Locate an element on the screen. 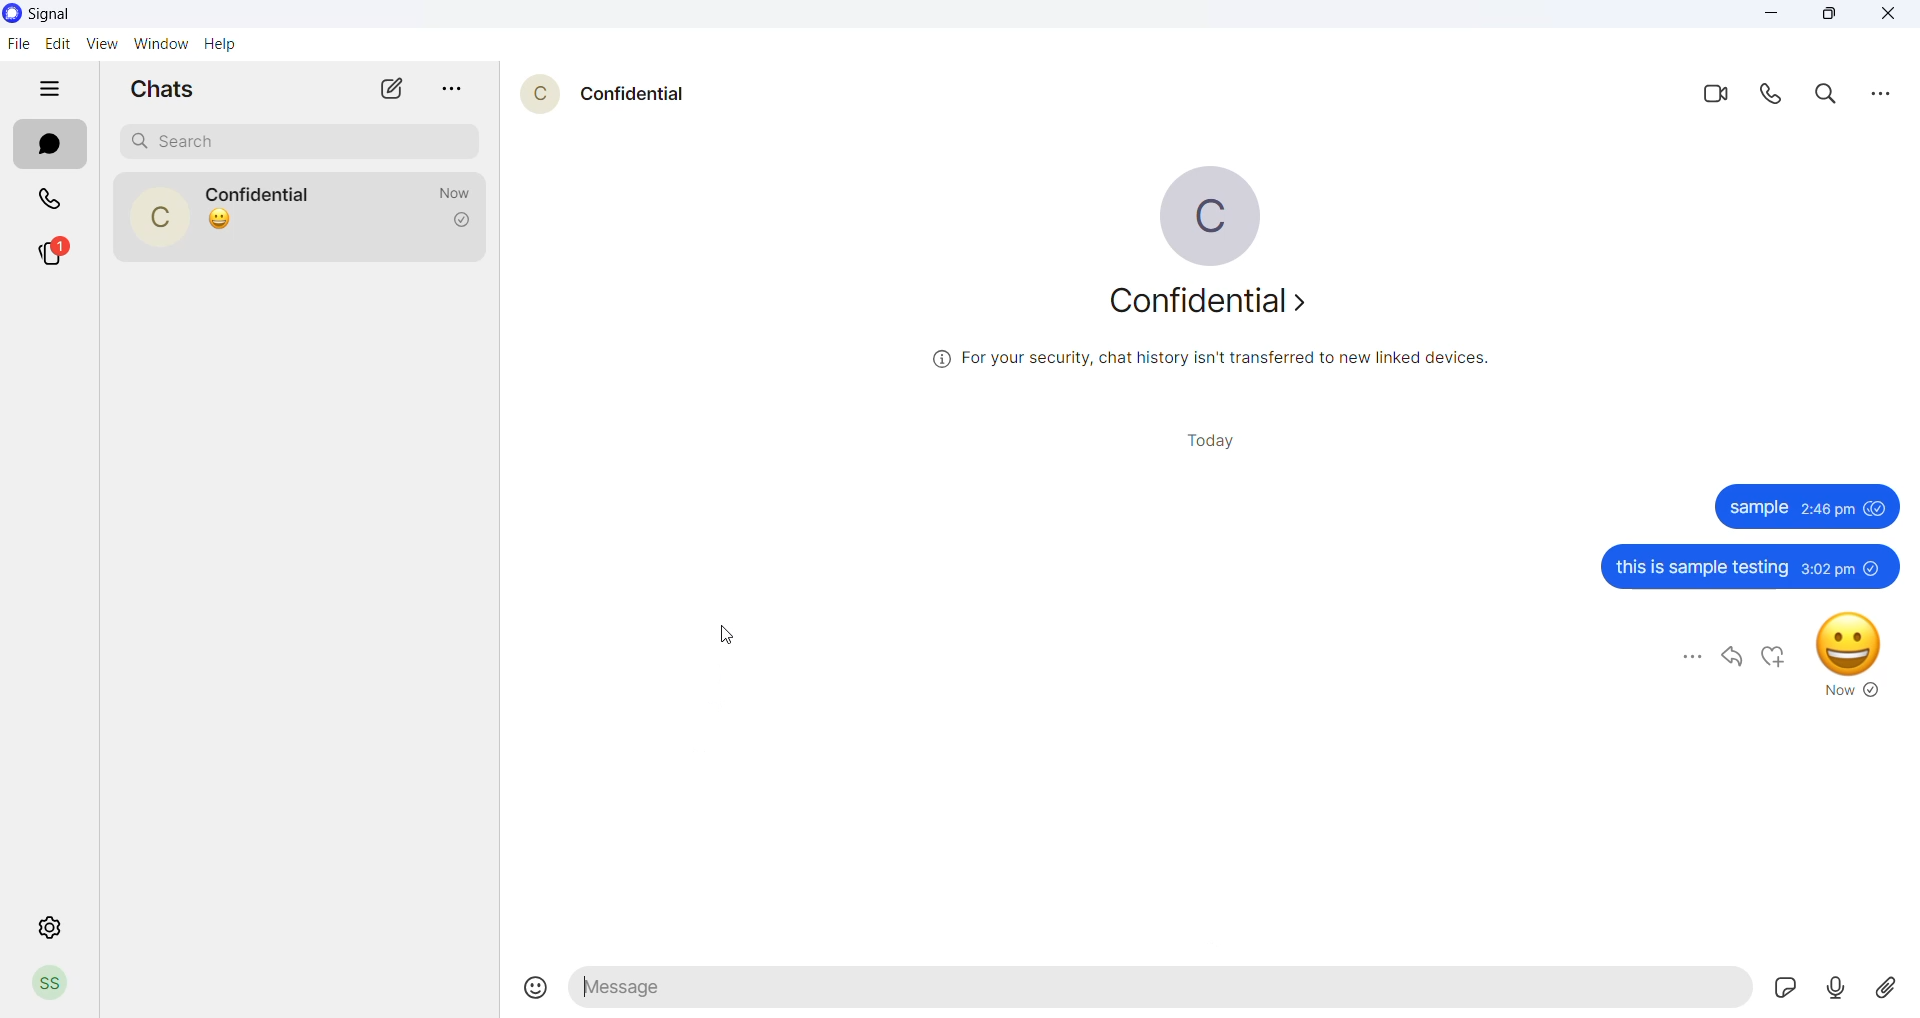  profile picture is located at coordinates (1219, 217).